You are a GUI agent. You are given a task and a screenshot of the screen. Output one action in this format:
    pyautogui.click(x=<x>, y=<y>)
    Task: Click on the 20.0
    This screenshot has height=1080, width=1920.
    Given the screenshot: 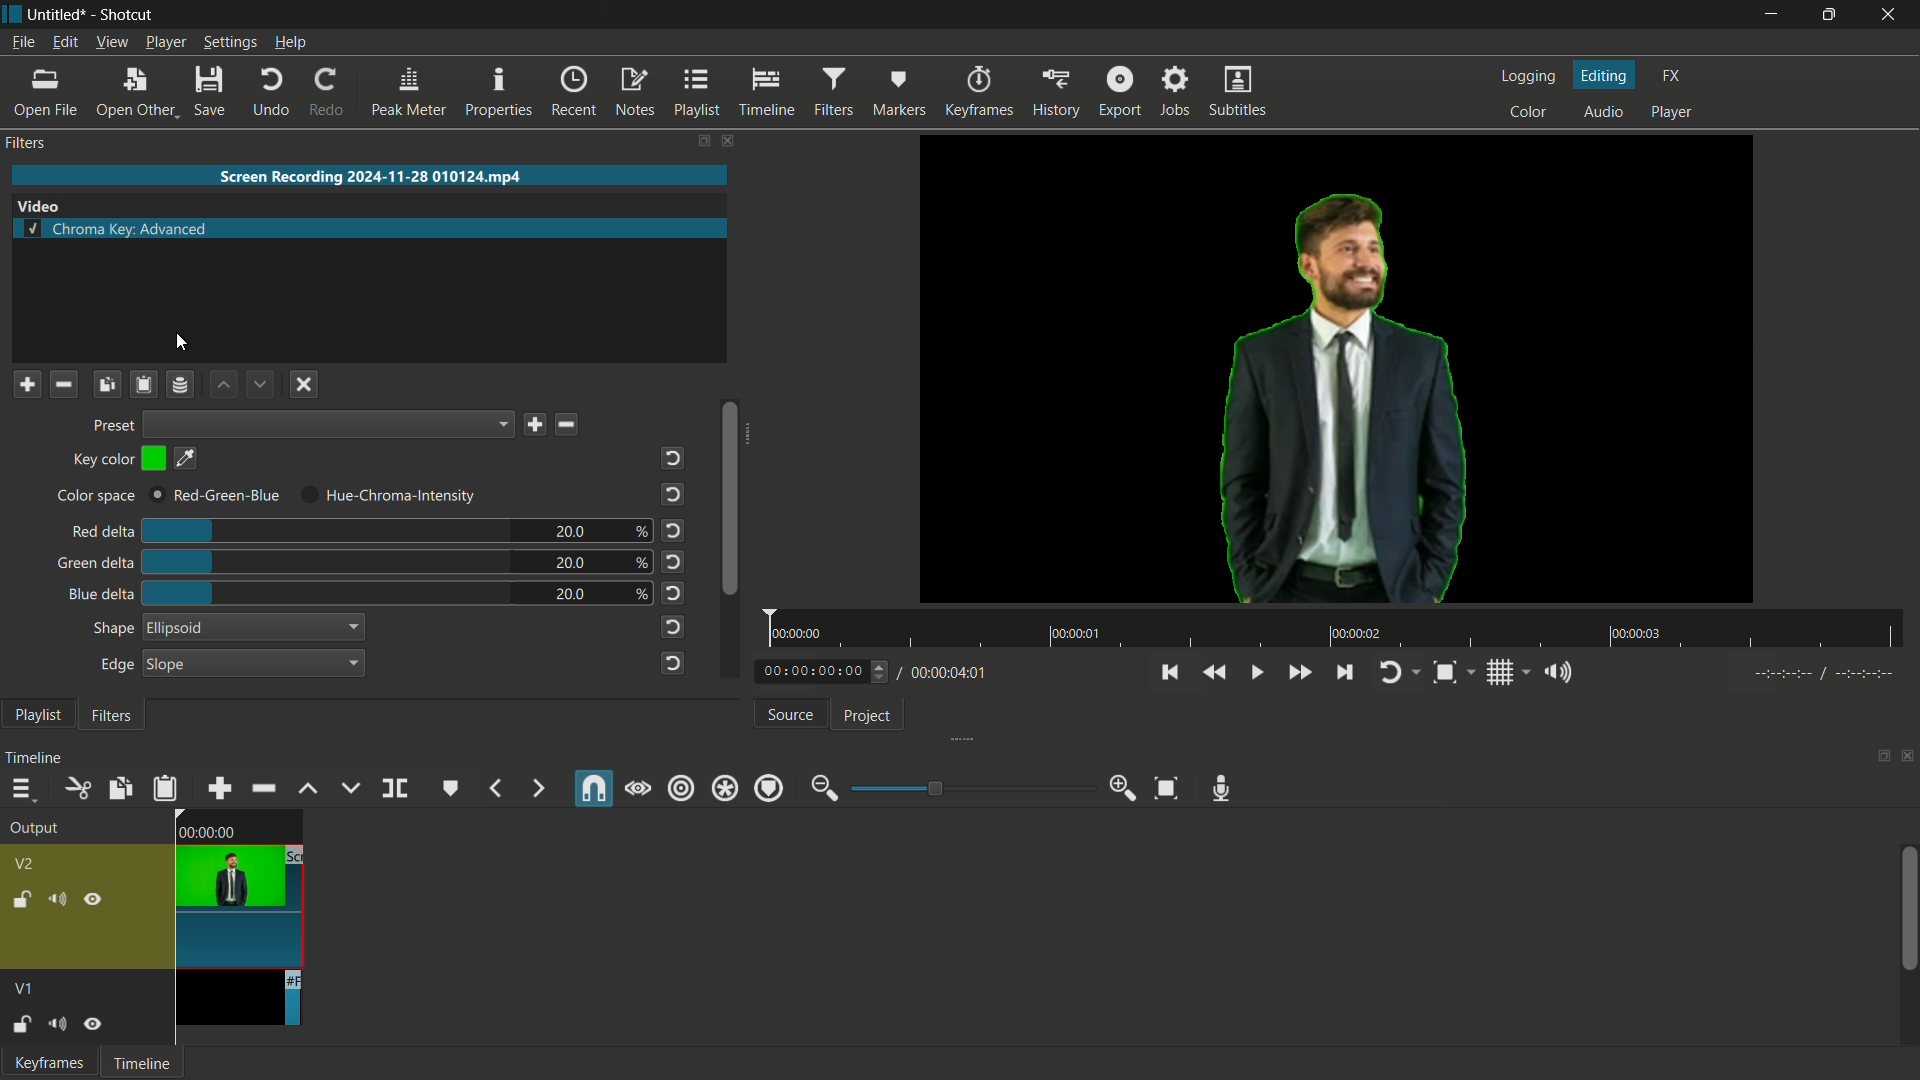 What is the action you would take?
    pyautogui.click(x=572, y=595)
    